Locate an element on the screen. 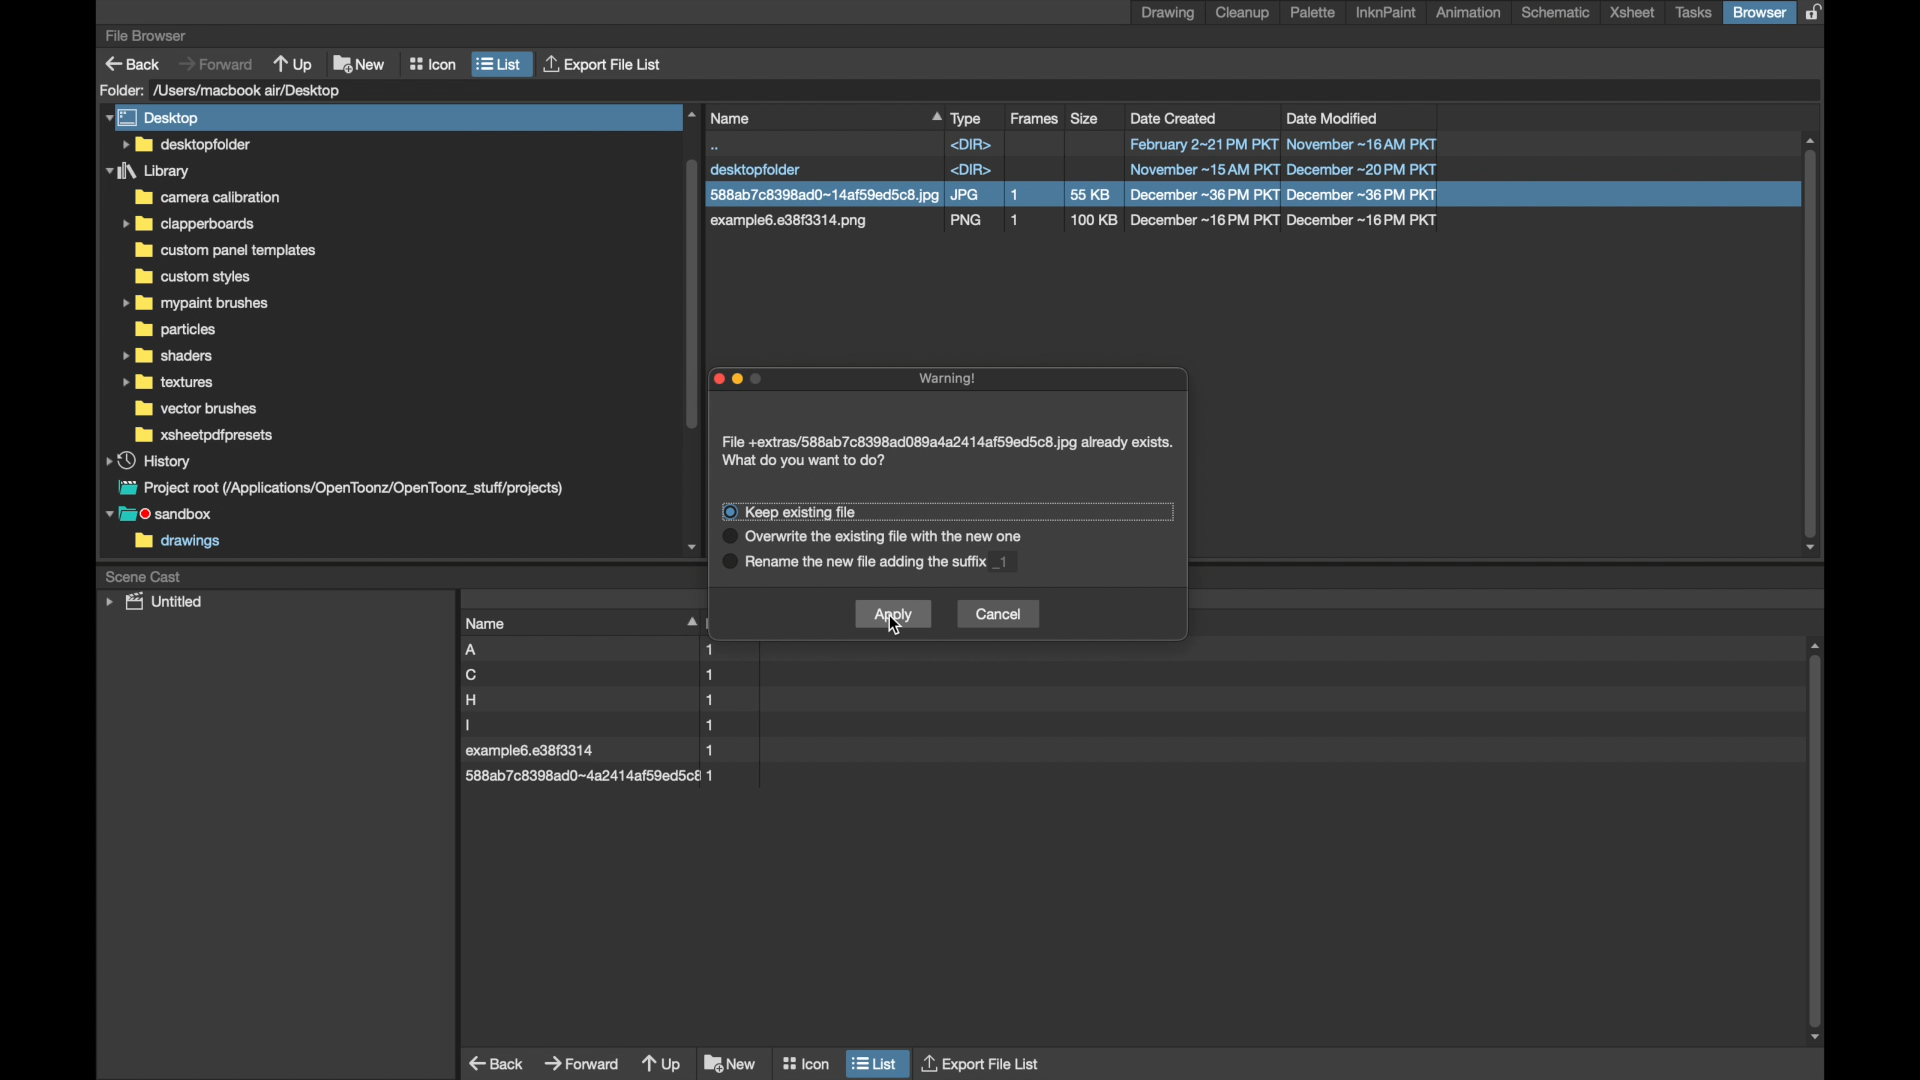 The image size is (1920, 1080). folder is located at coordinates (121, 90).